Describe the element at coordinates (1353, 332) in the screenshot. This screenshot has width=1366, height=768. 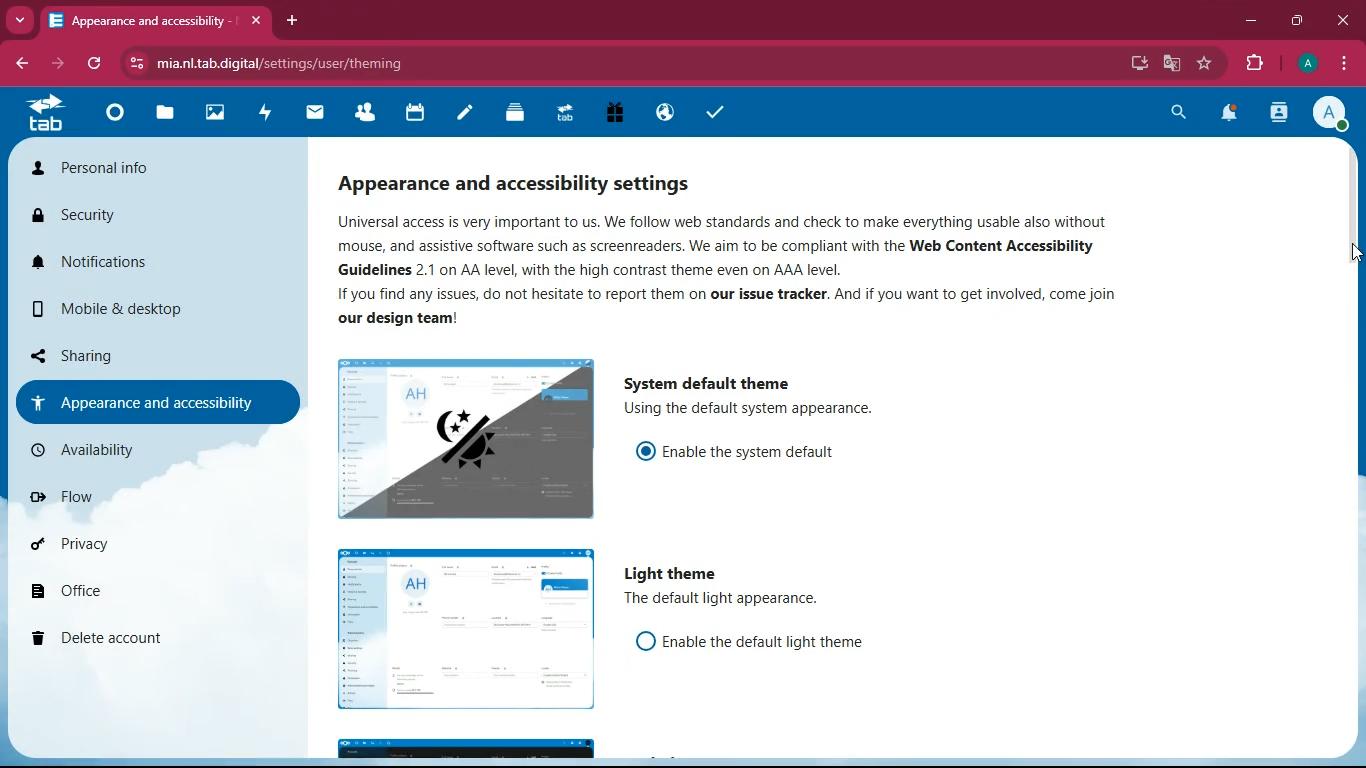
I see `scroll bar` at that location.